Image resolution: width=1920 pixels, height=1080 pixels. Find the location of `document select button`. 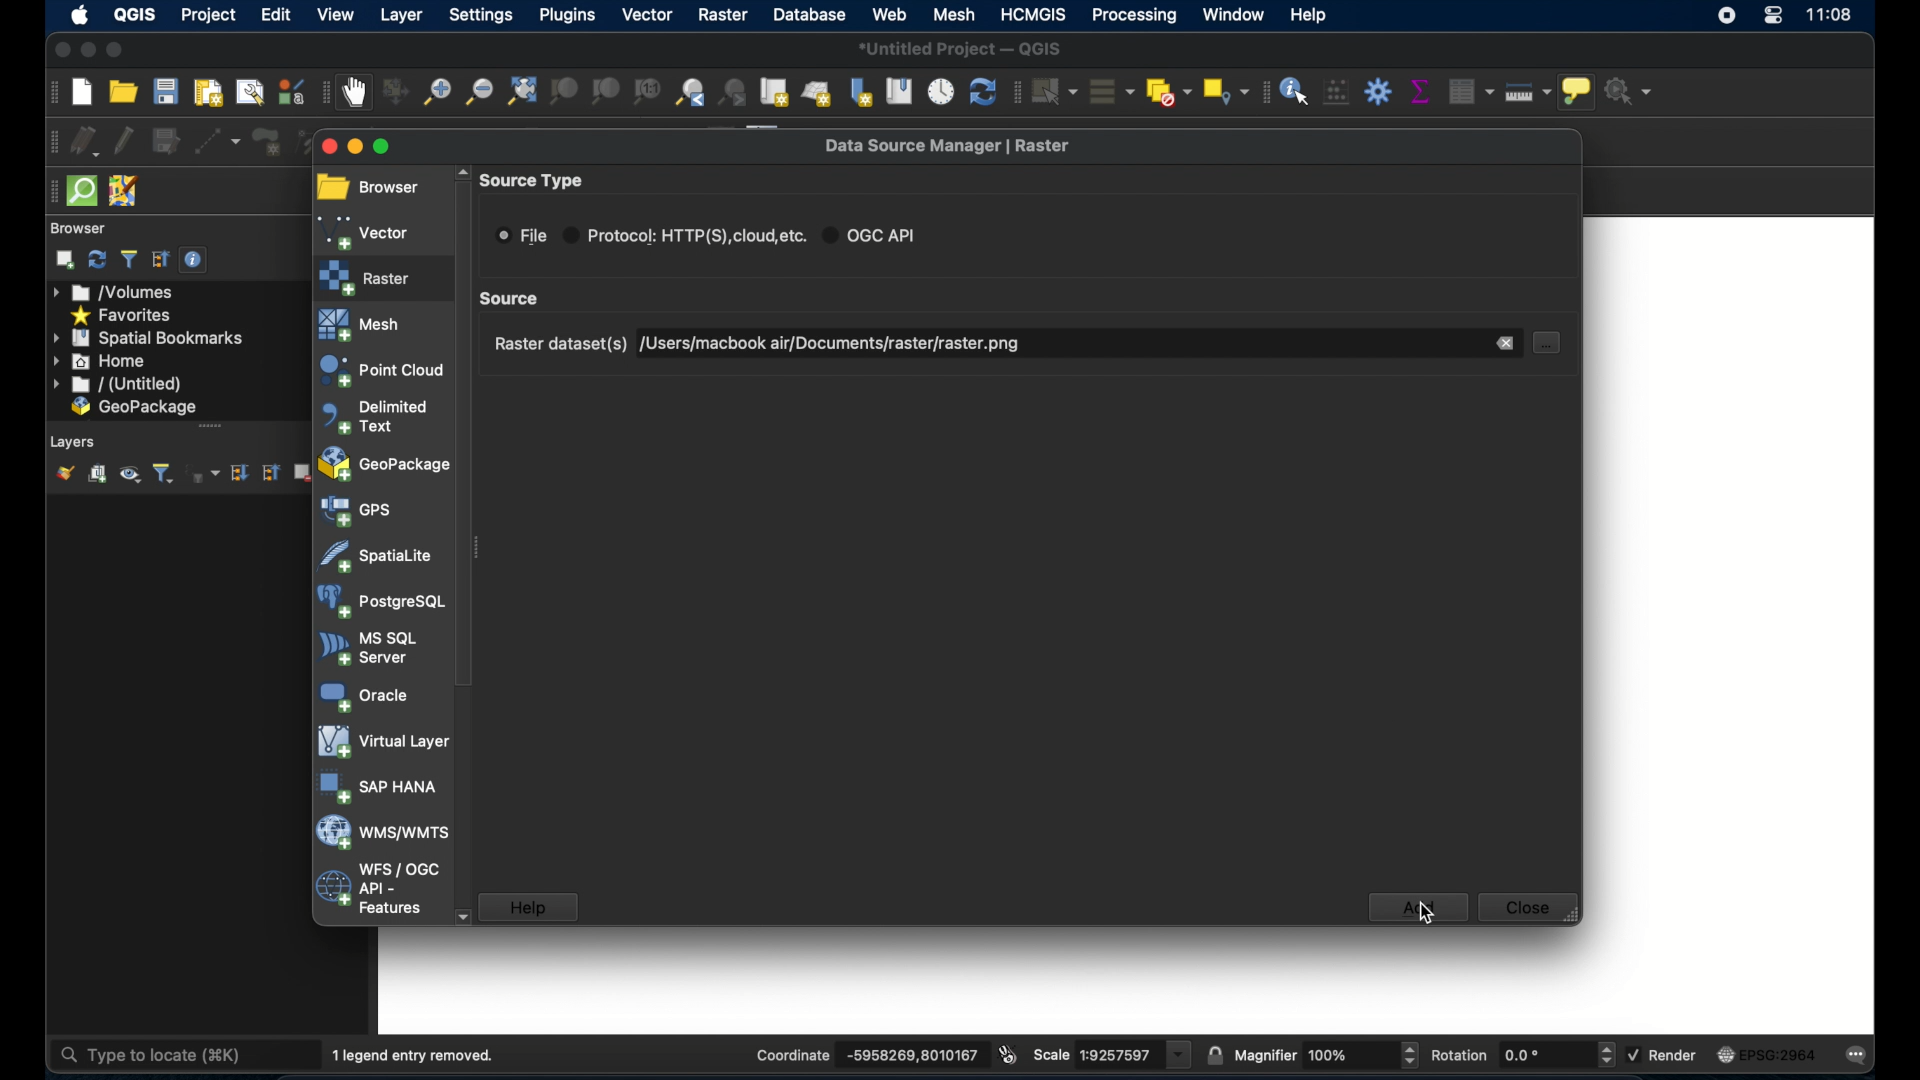

document select button is located at coordinates (1547, 344).